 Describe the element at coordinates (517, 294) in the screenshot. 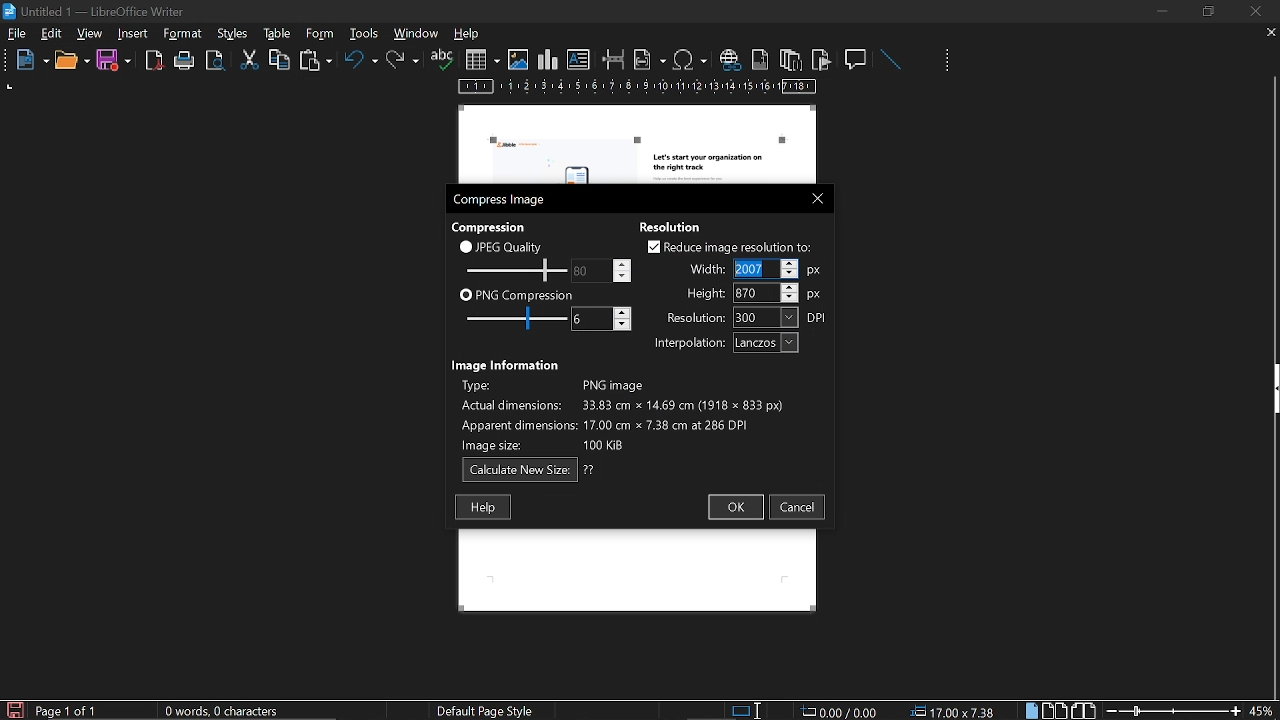

I see `png compression` at that location.